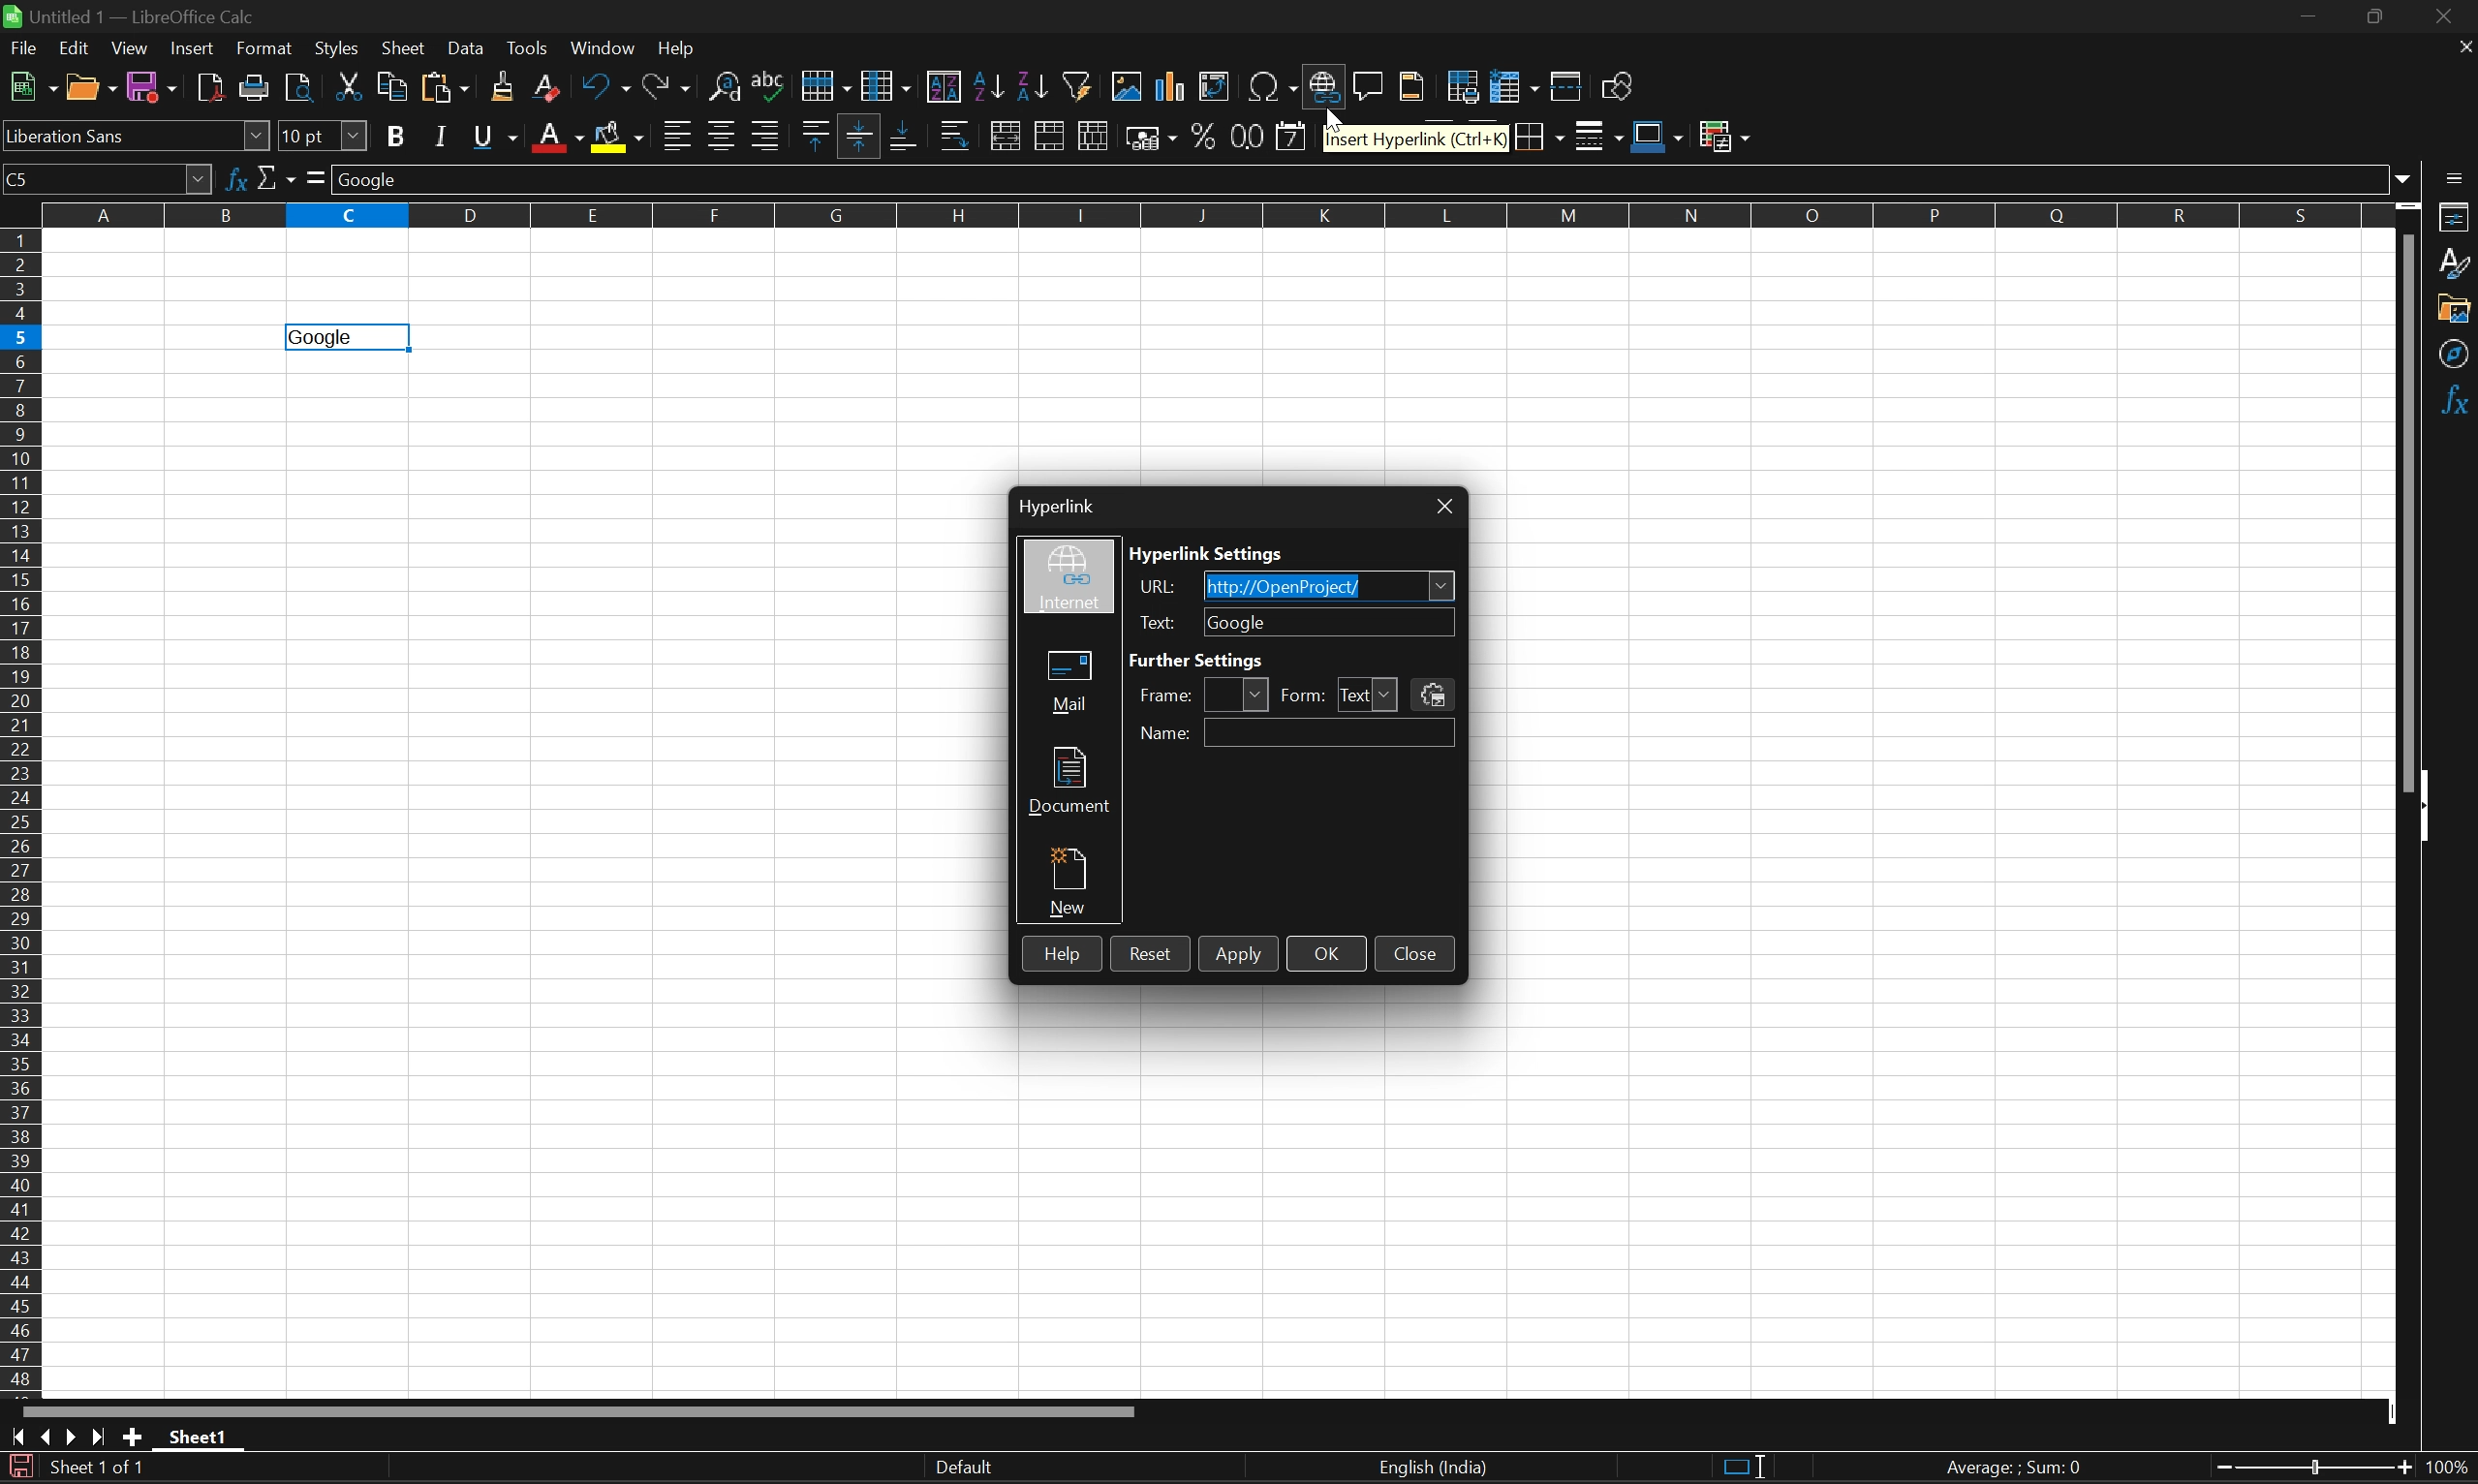  I want to click on Define print area, so click(1462, 83).